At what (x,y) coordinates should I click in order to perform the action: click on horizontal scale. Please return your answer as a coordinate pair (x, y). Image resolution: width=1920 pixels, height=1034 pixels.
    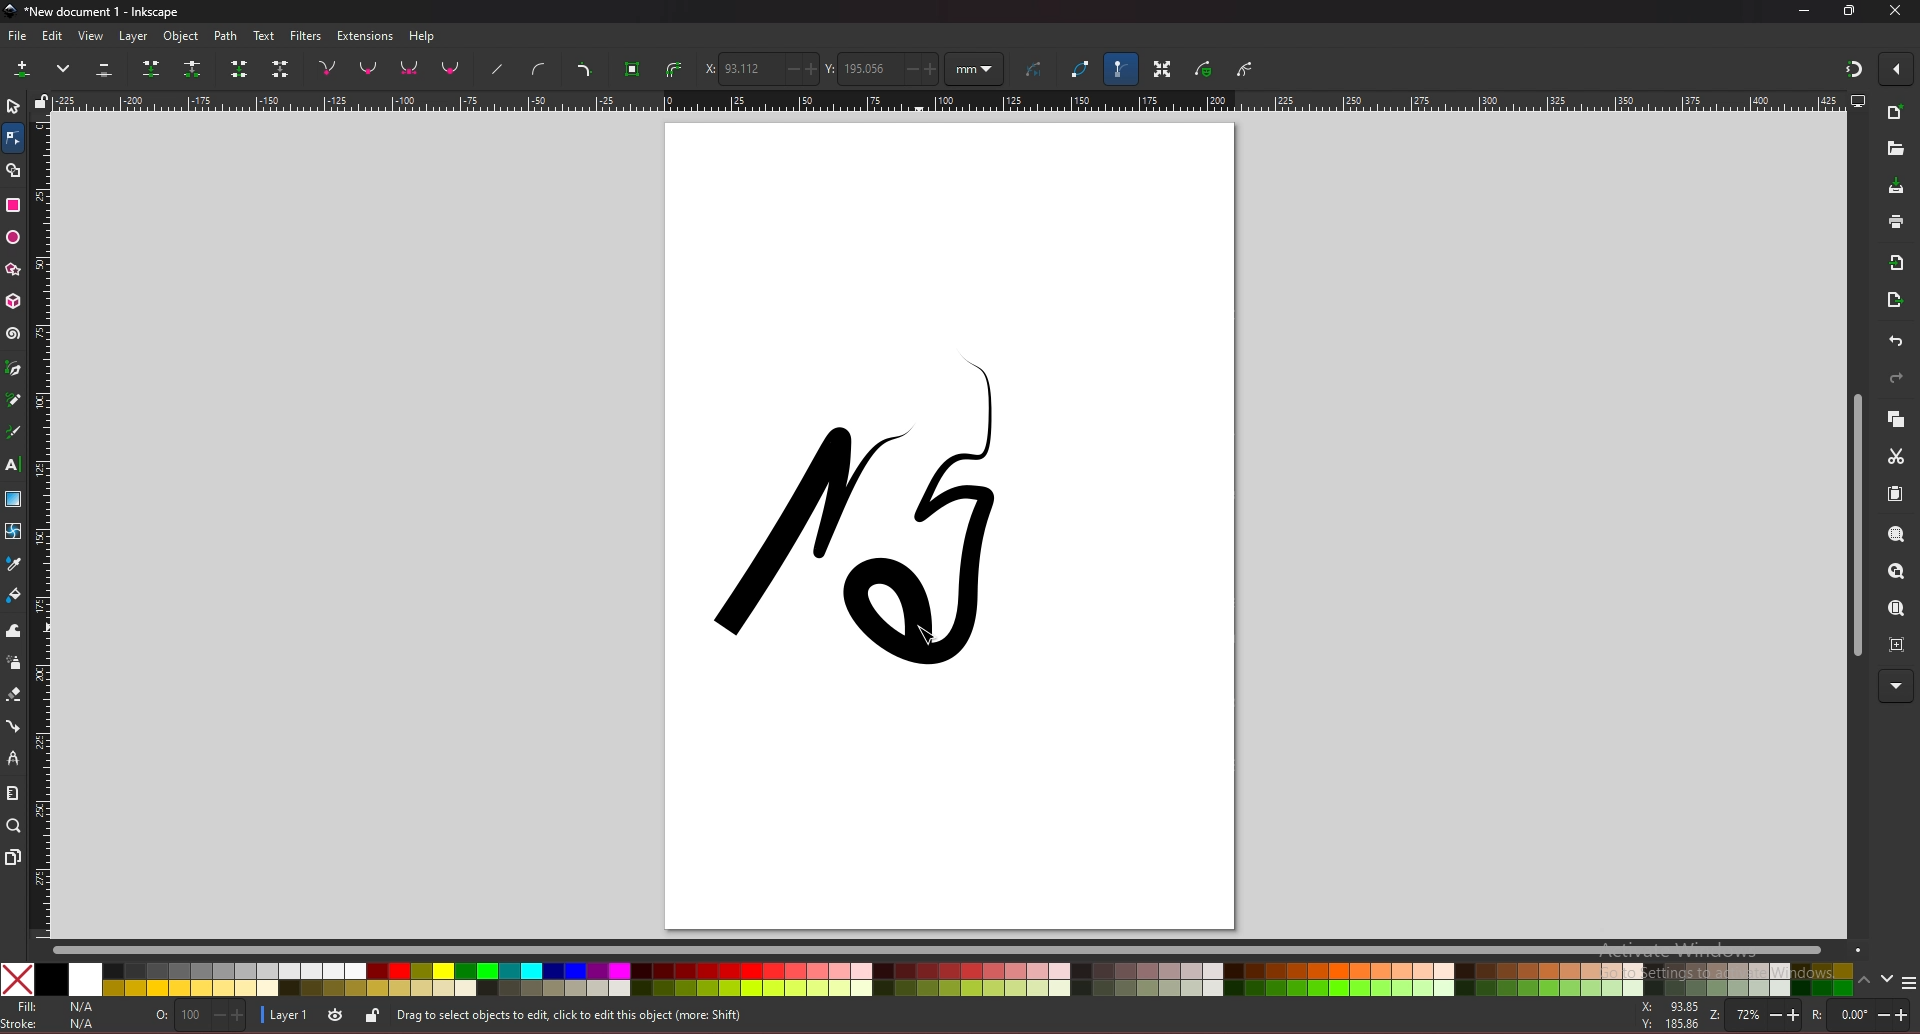
    Looking at the image, I should click on (949, 101).